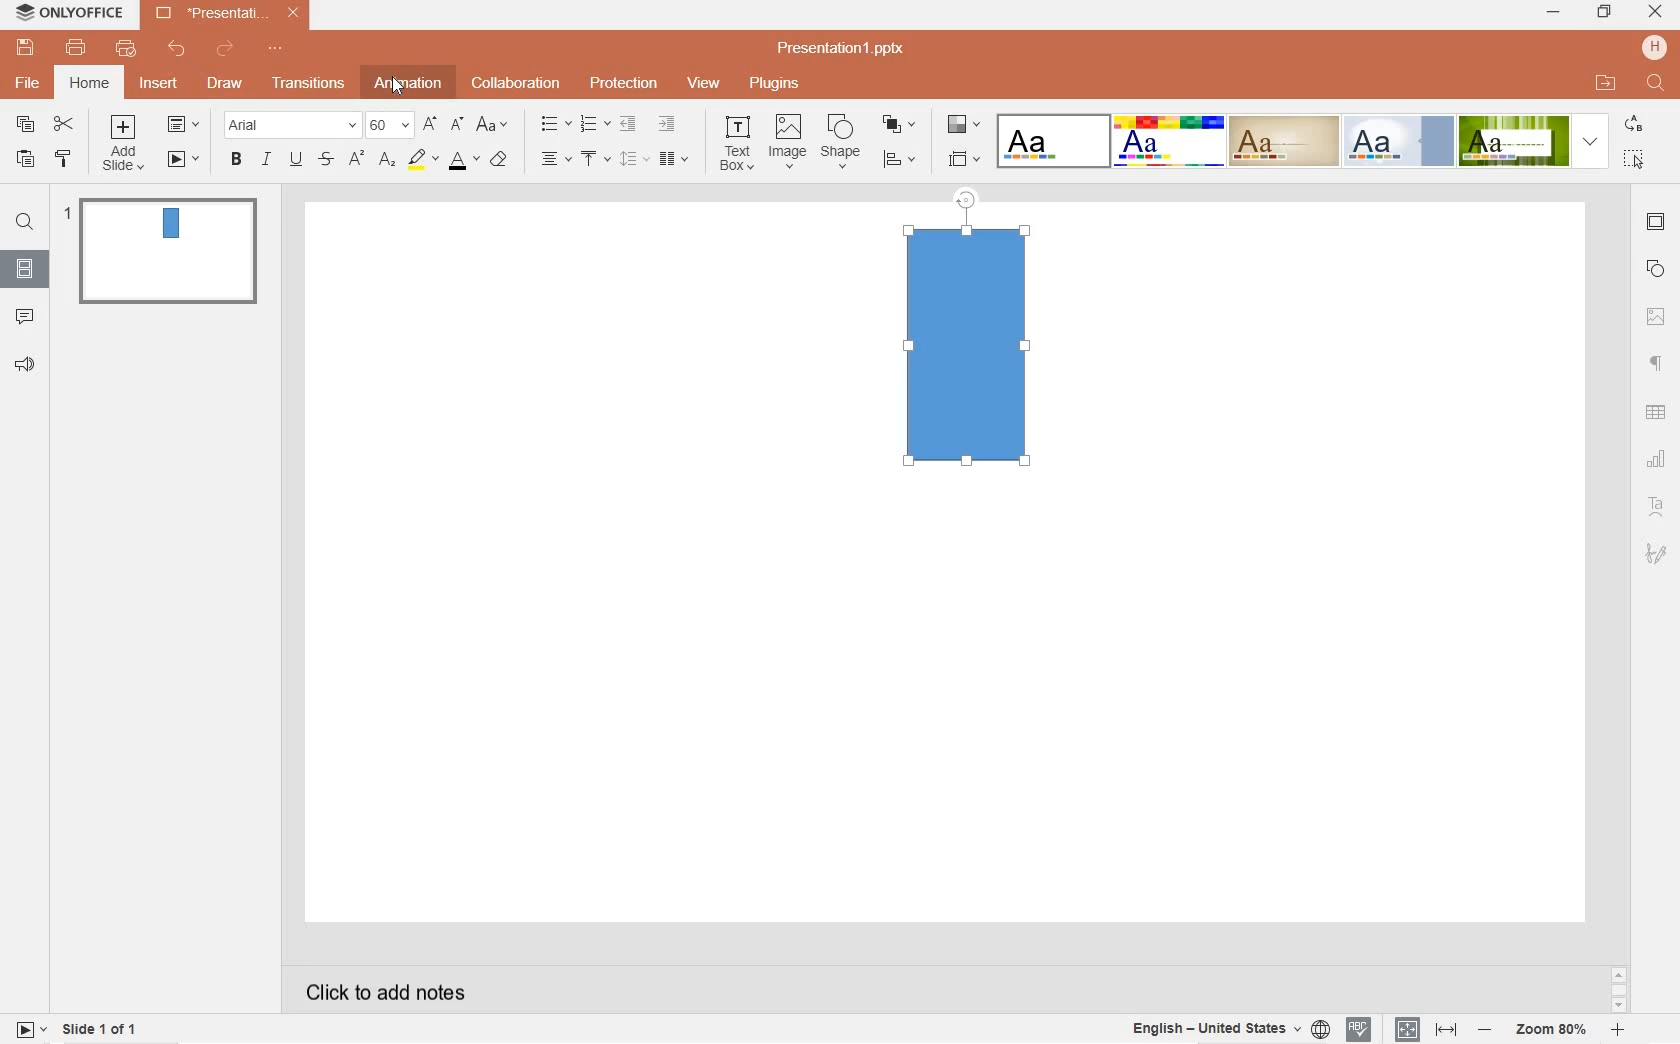 This screenshot has width=1680, height=1044. What do you see at coordinates (1657, 84) in the screenshot?
I see `FIND` at bounding box center [1657, 84].